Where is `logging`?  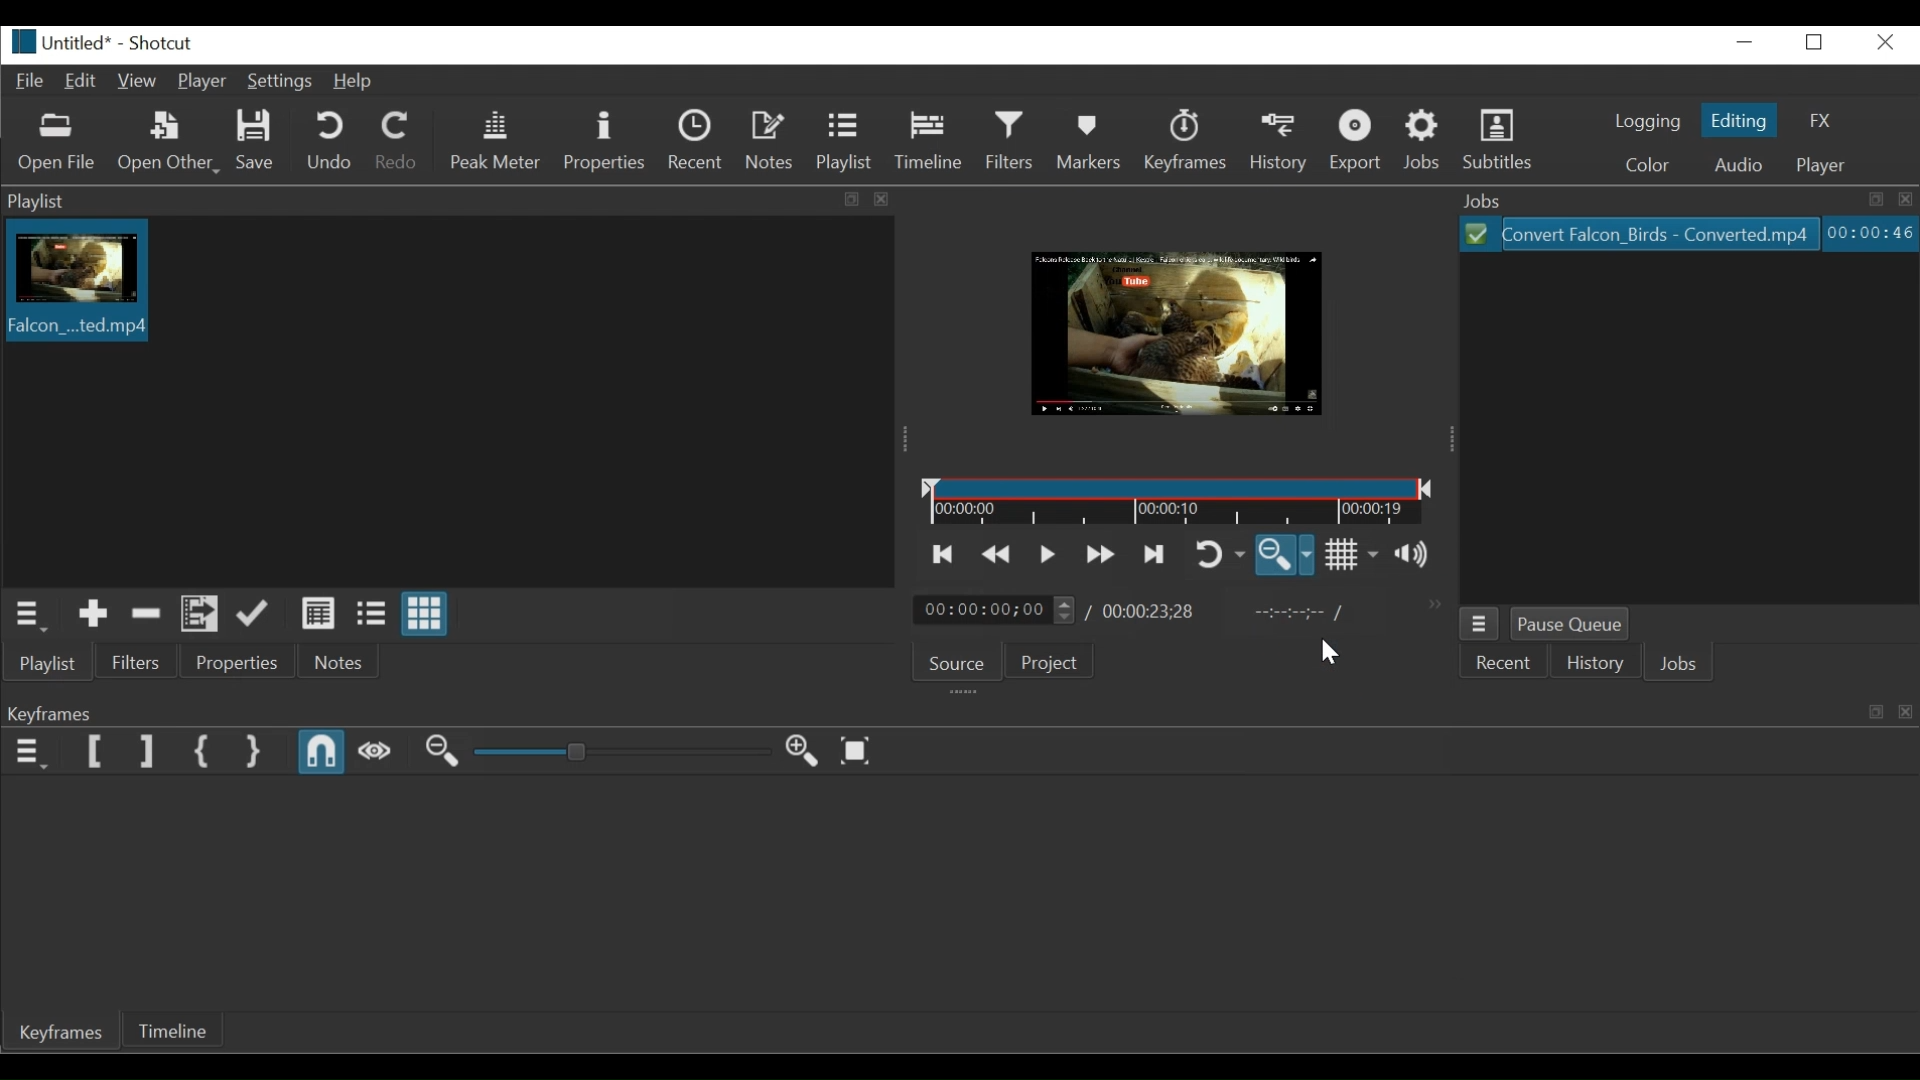 logging is located at coordinates (1645, 120).